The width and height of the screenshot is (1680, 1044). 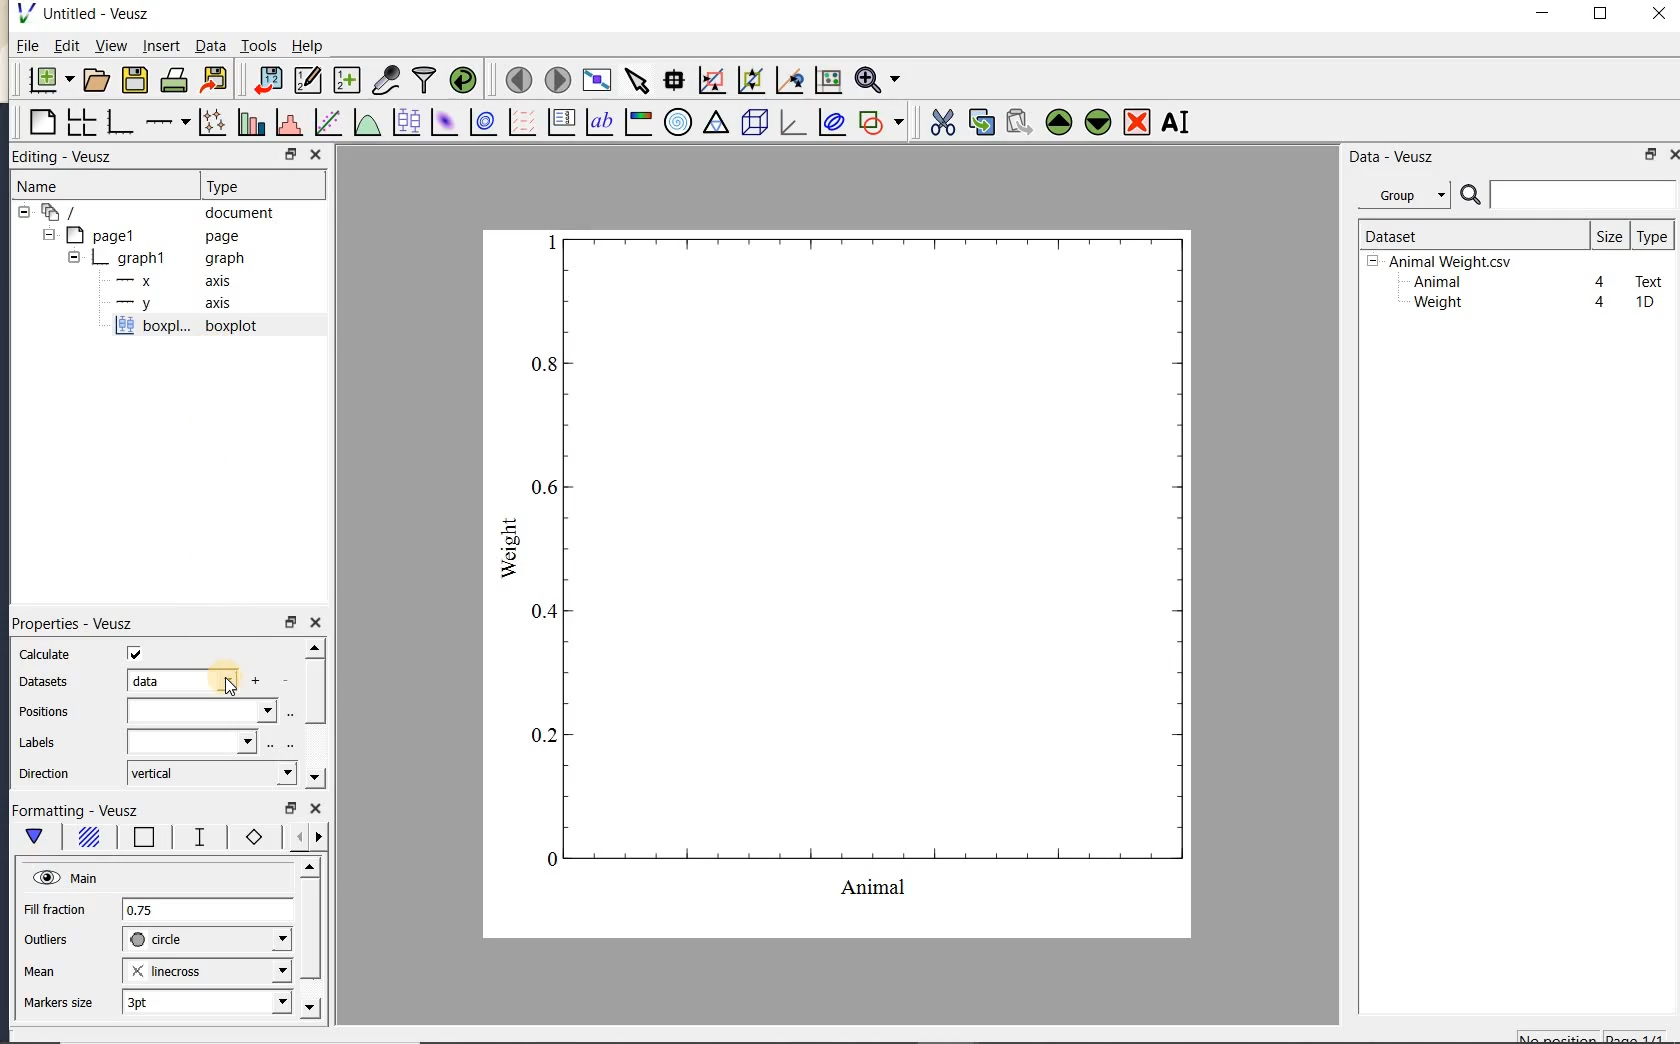 What do you see at coordinates (65, 876) in the screenshot?
I see `Main` at bounding box center [65, 876].